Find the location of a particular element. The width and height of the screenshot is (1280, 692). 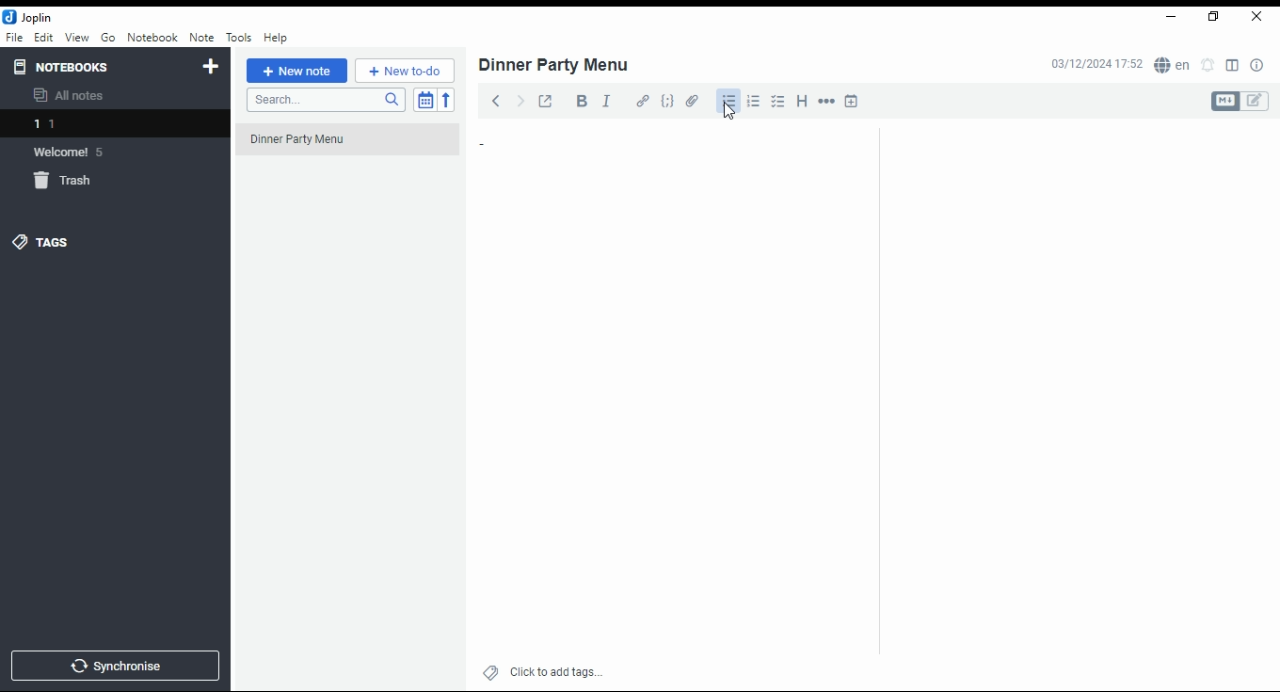

1 is located at coordinates (111, 124).